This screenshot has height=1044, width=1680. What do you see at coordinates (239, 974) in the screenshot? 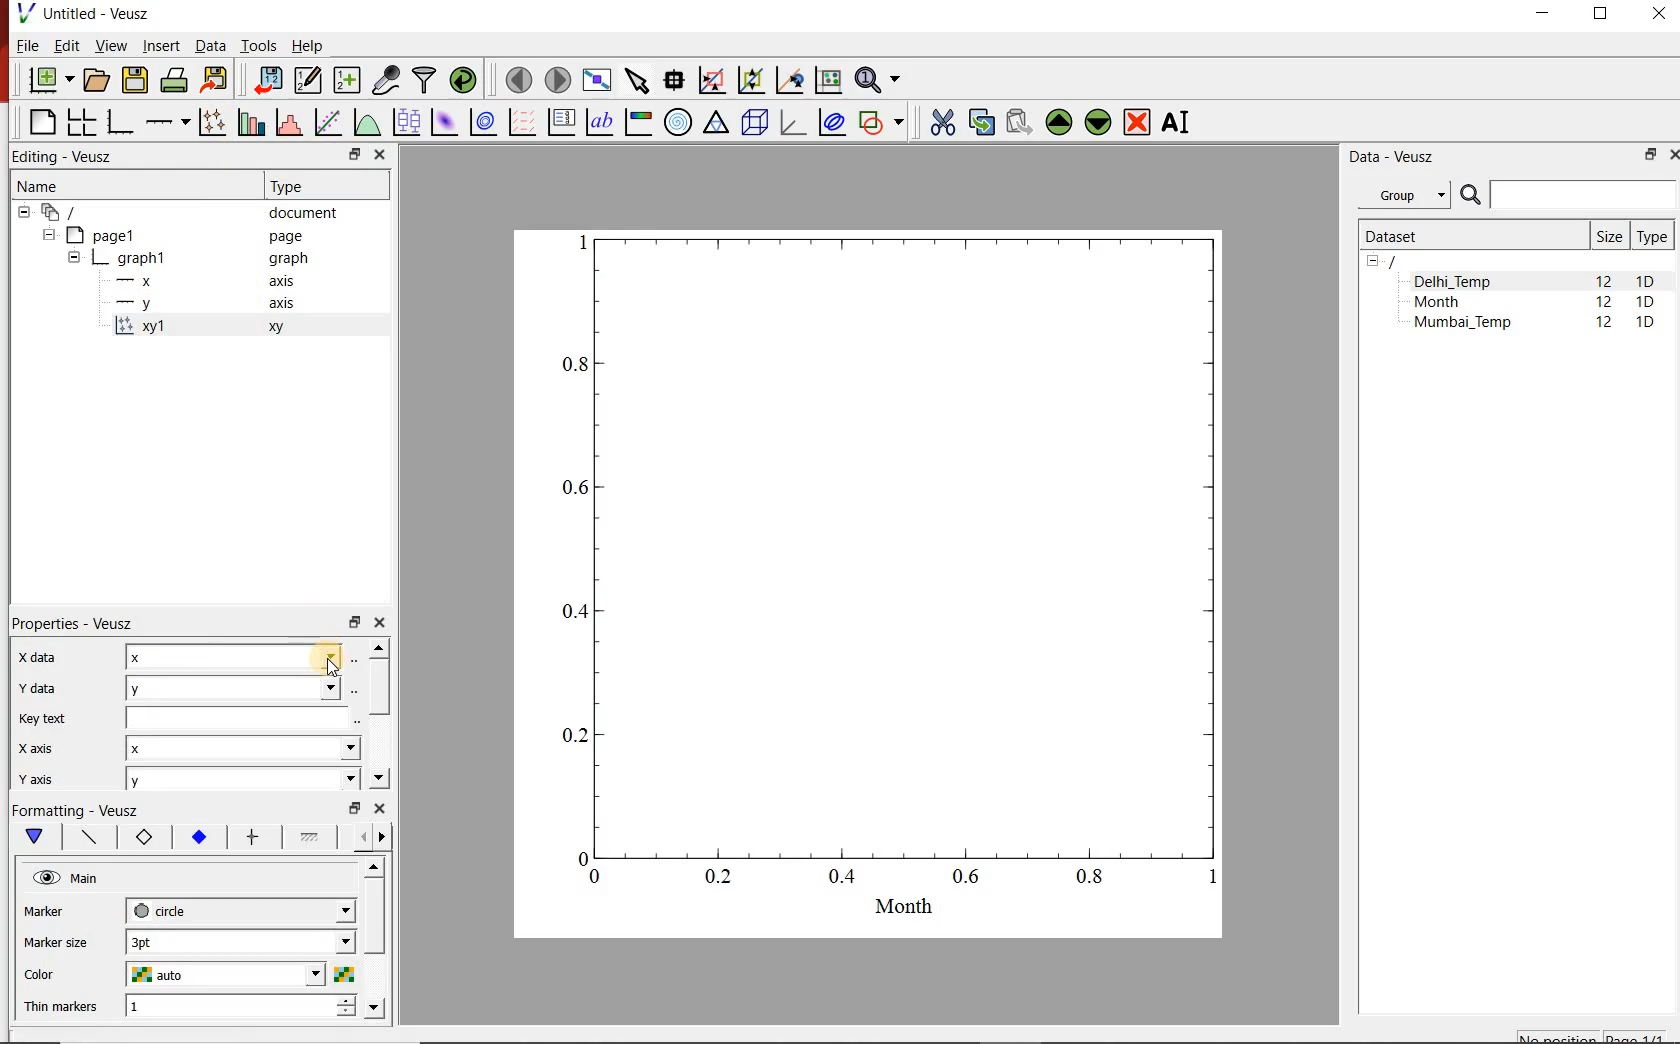
I see `auto` at bounding box center [239, 974].